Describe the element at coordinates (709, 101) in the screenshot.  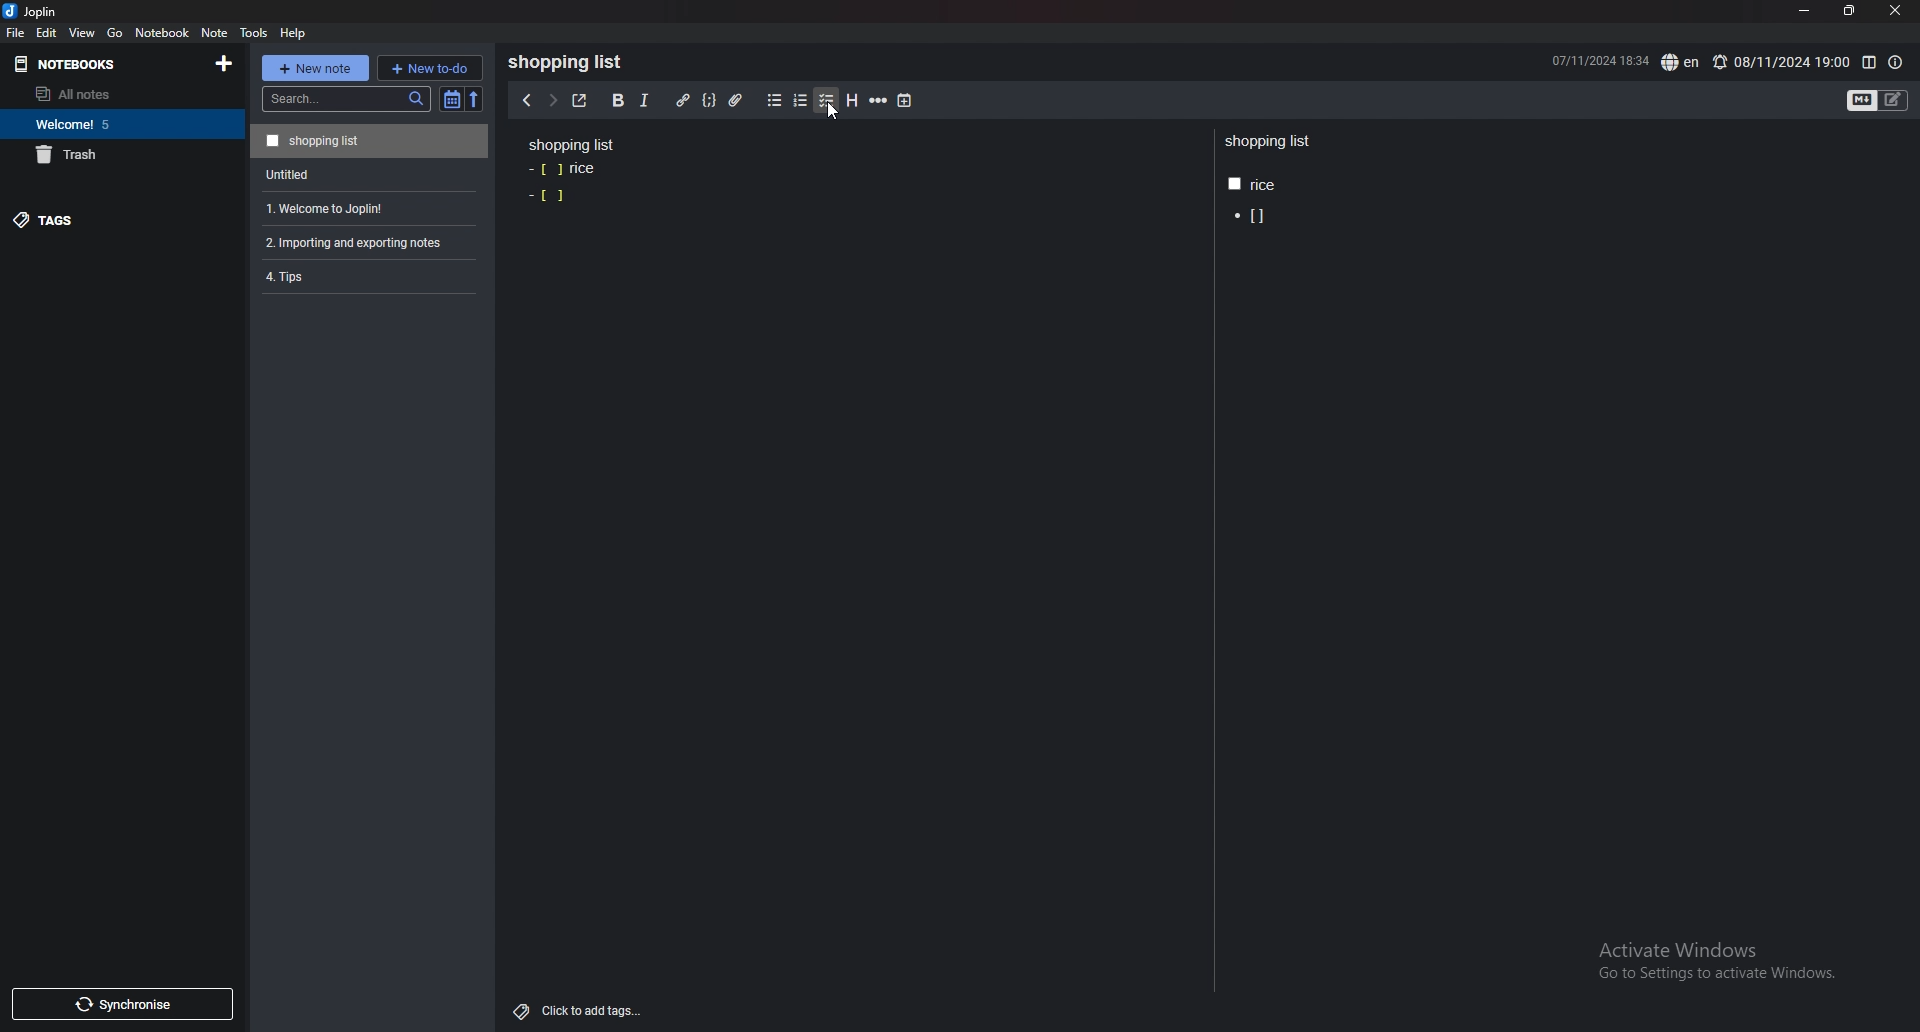
I see `code` at that location.